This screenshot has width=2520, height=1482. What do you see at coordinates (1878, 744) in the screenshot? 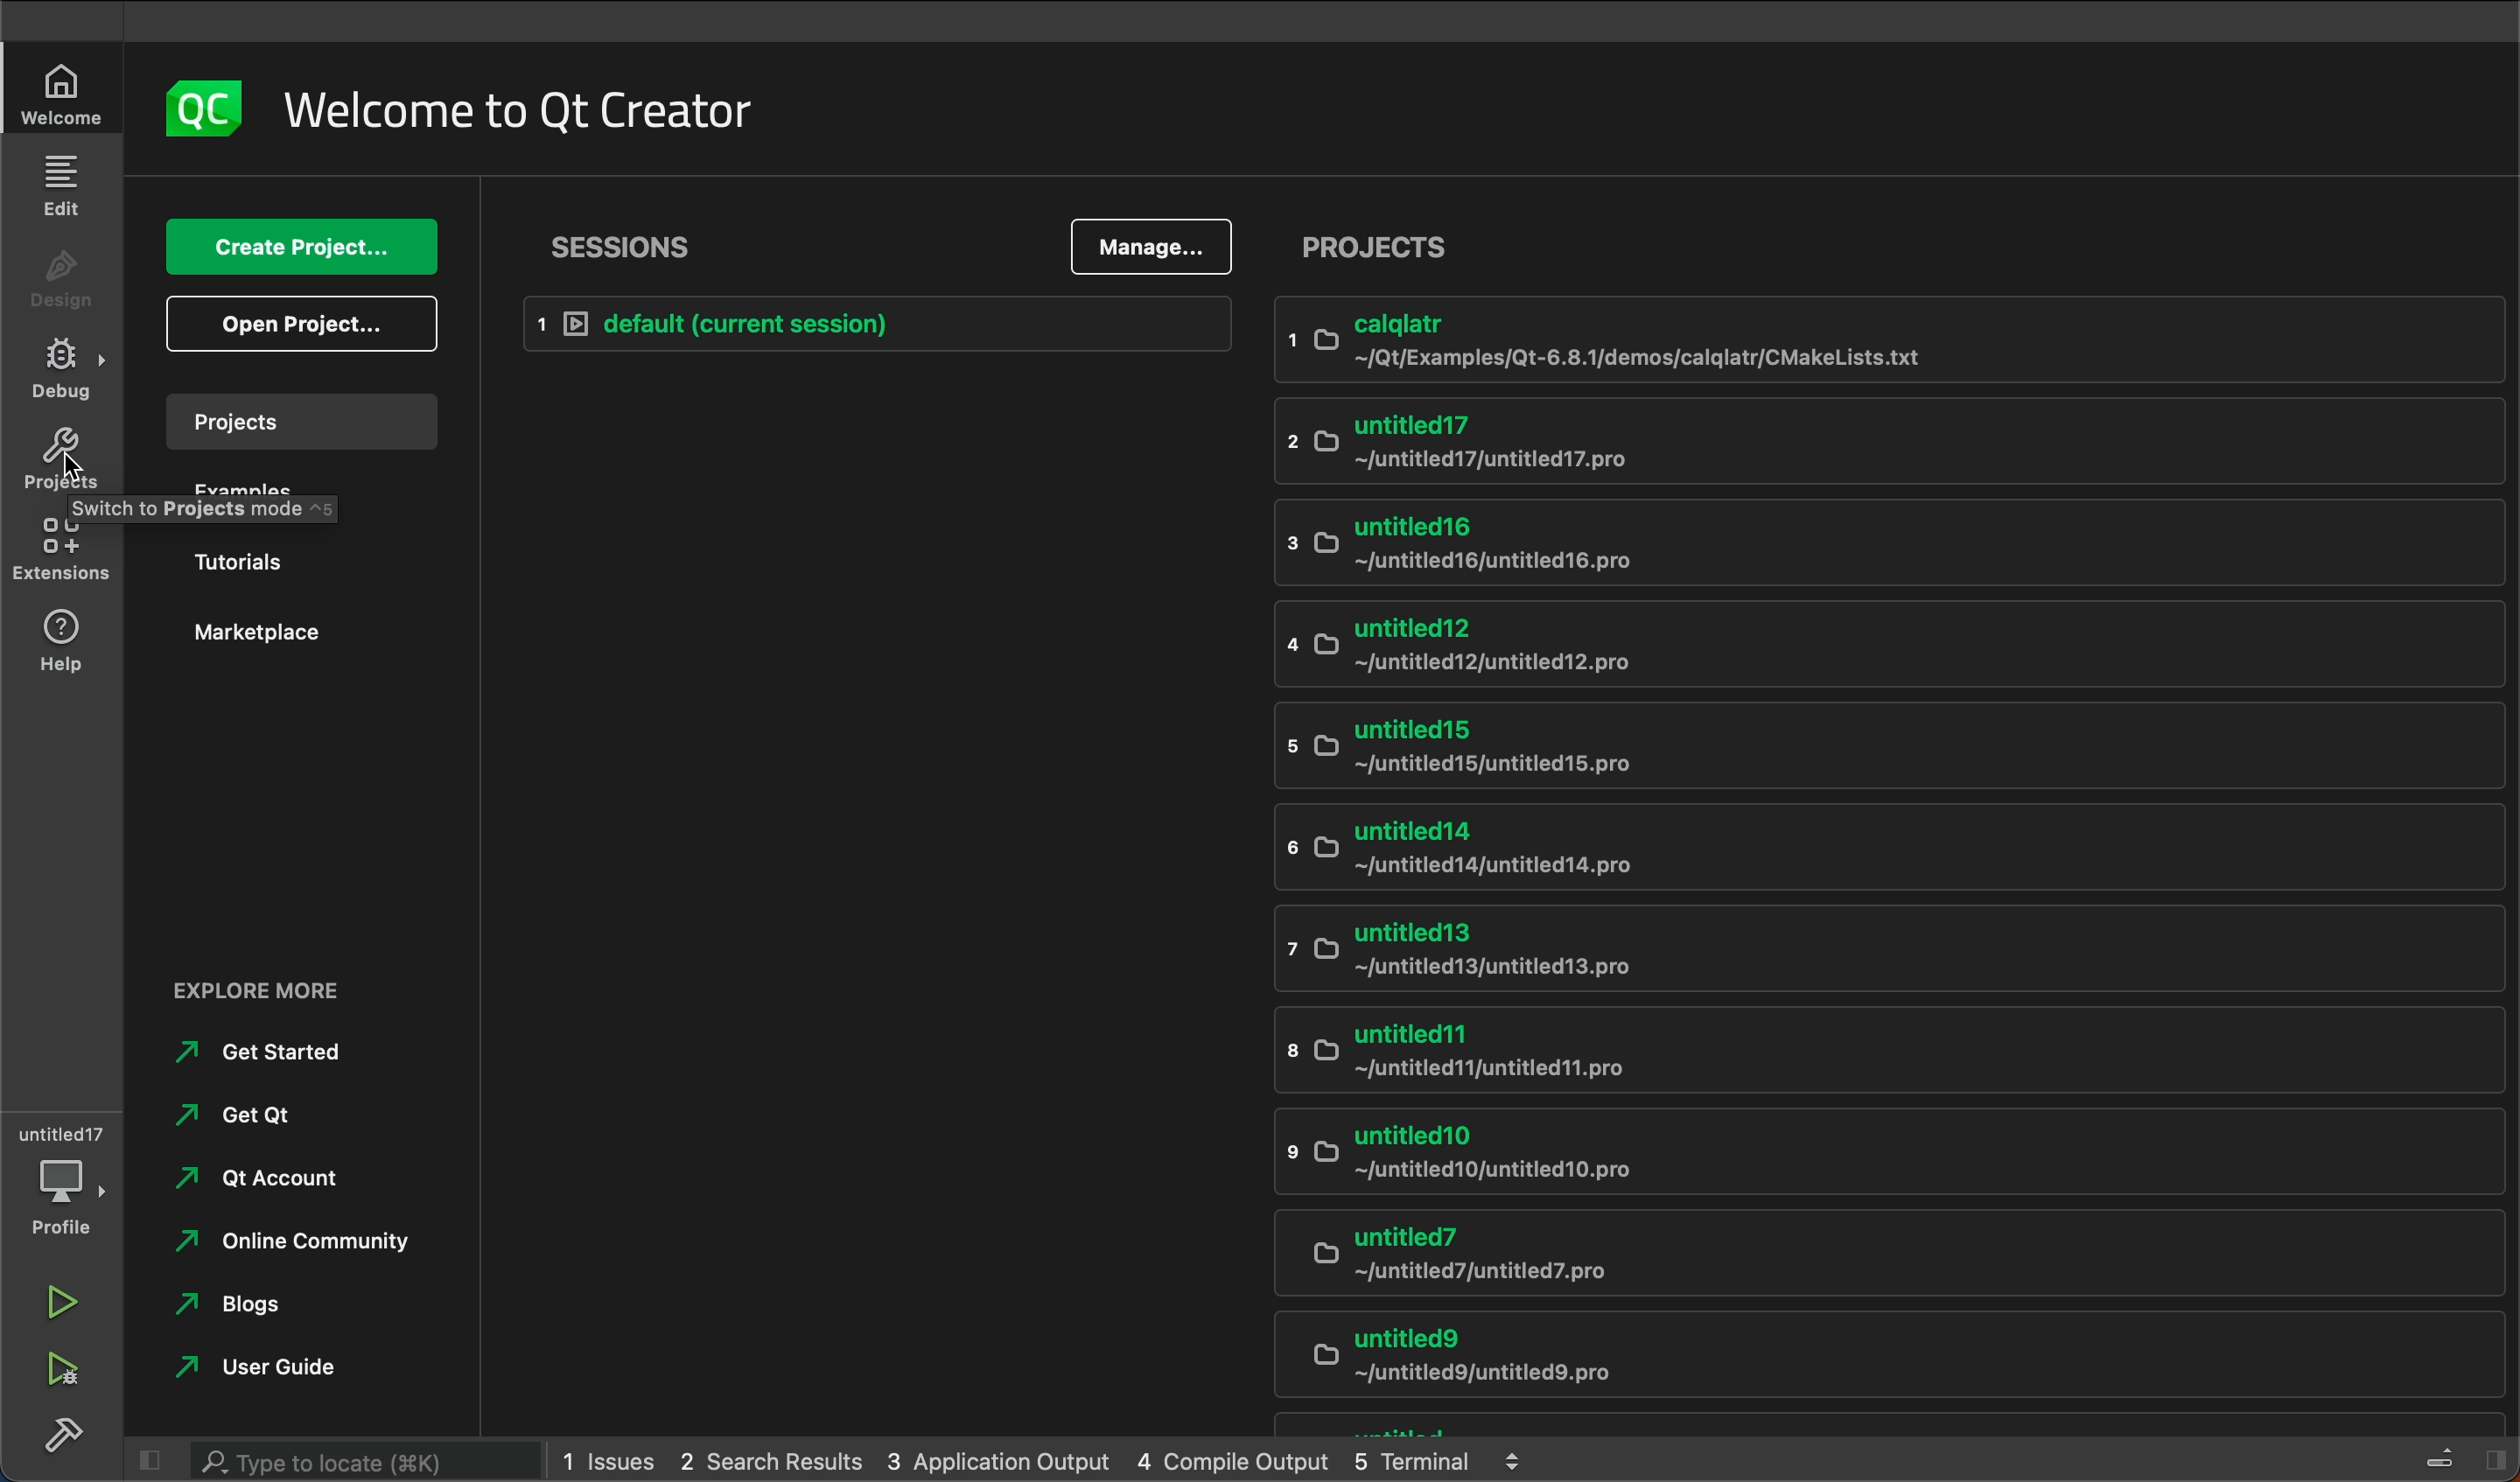
I see `untitled15` at bounding box center [1878, 744].